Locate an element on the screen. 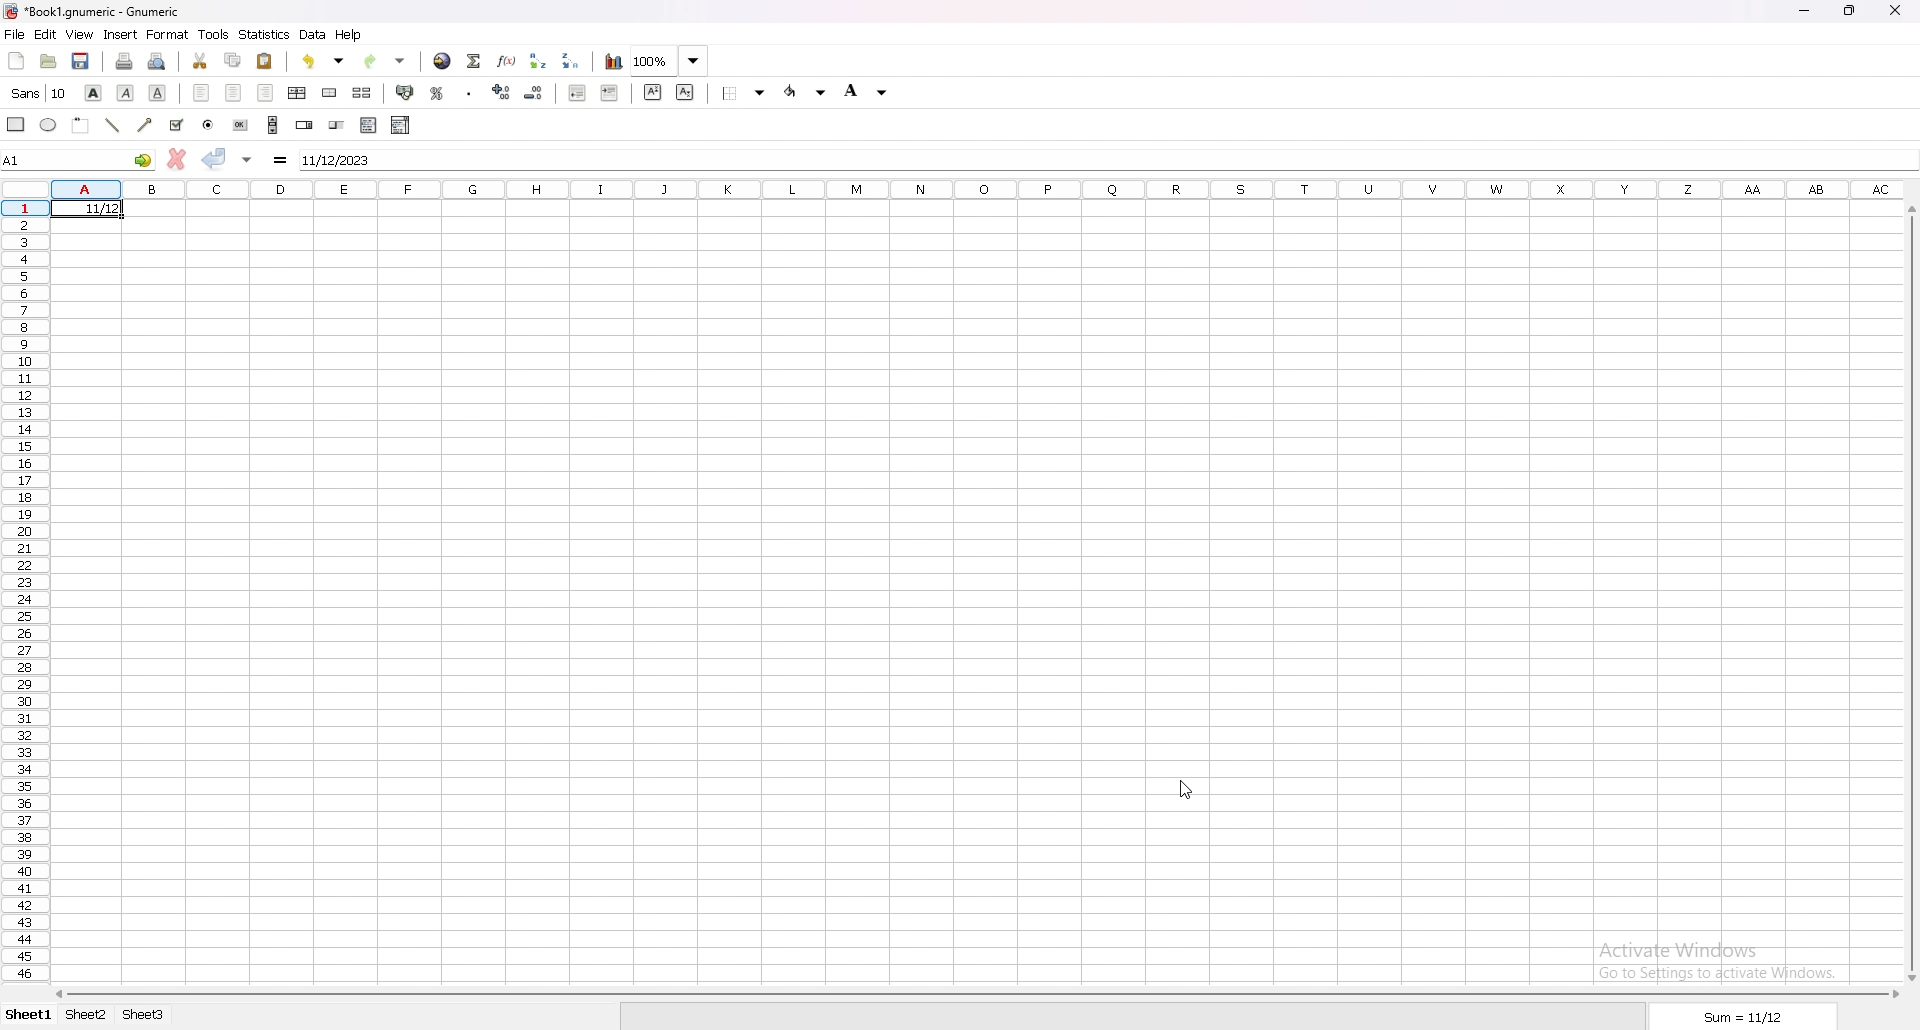 The width and height of the screenshot is (1920, 1030). decrease indent is located at coordinates (578, 92).